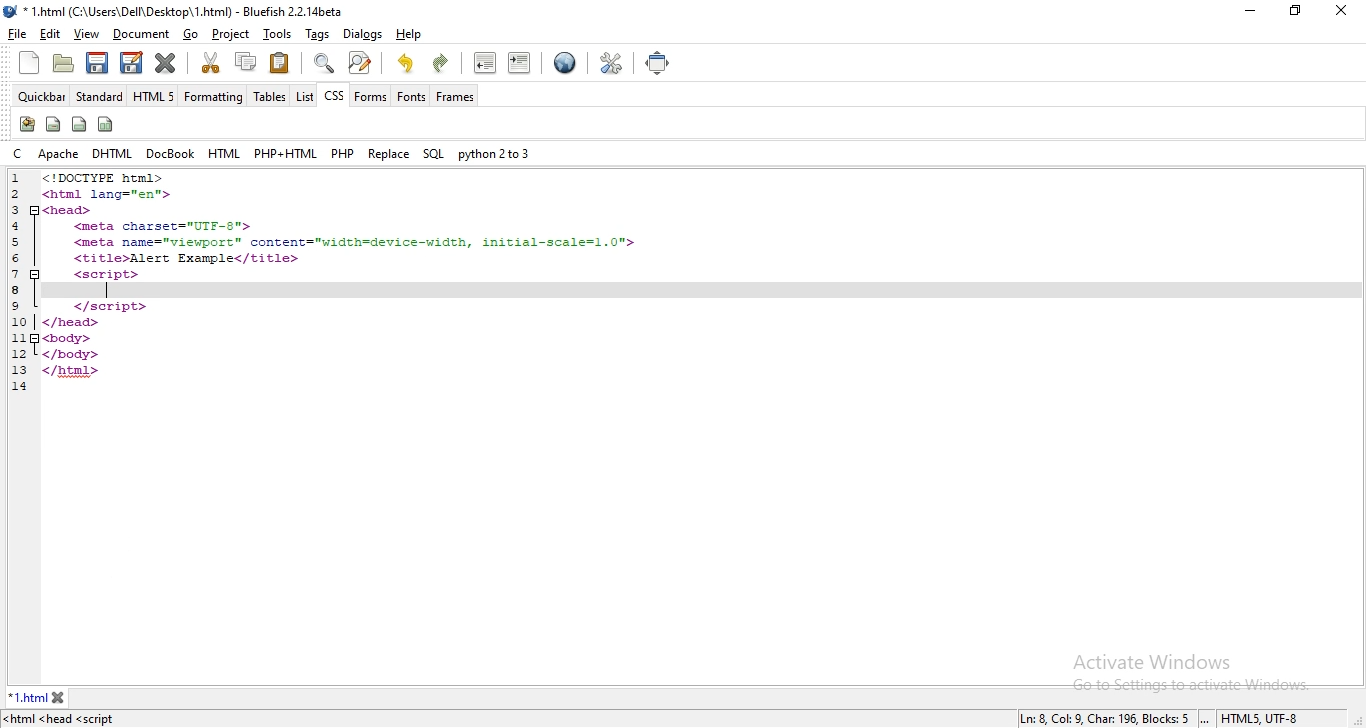 The image size is (1366, 728). I want to click on tables, so click(266, 97).